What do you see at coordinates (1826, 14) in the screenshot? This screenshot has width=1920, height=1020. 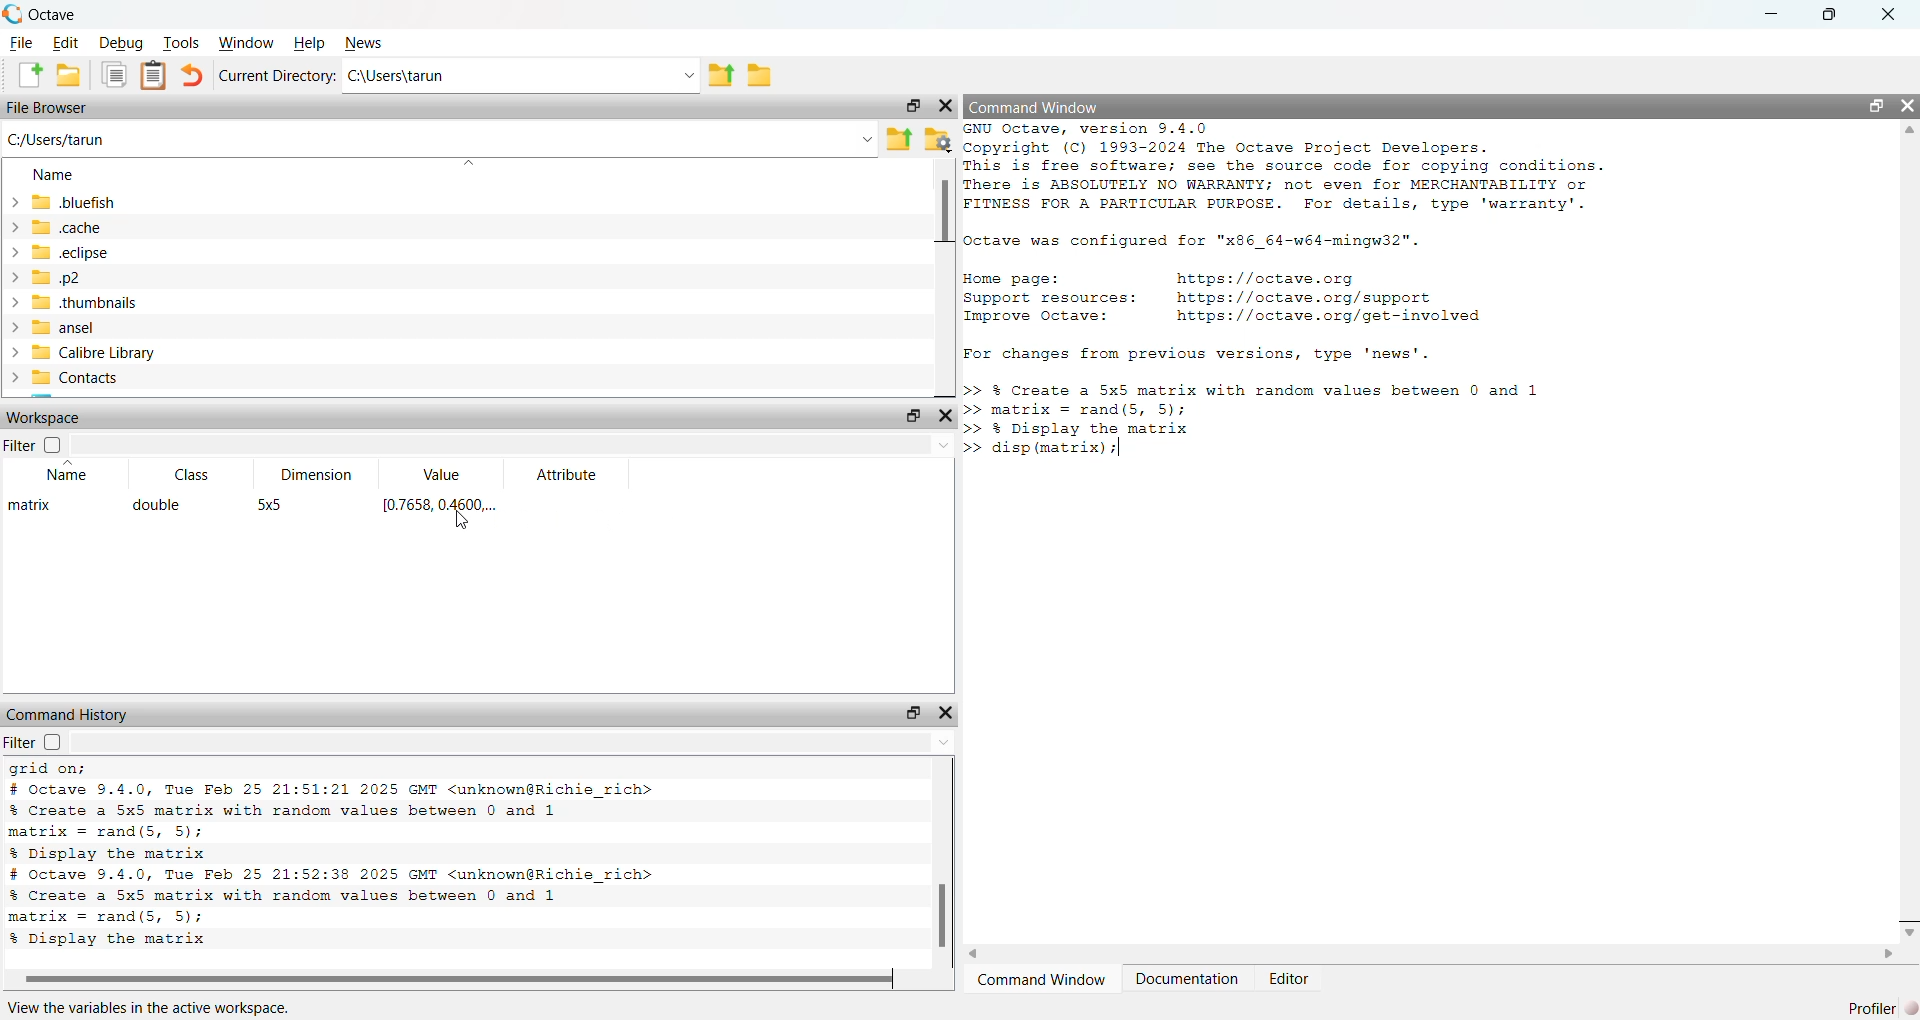 I see `maximise` at bounding box center [1826, 14].